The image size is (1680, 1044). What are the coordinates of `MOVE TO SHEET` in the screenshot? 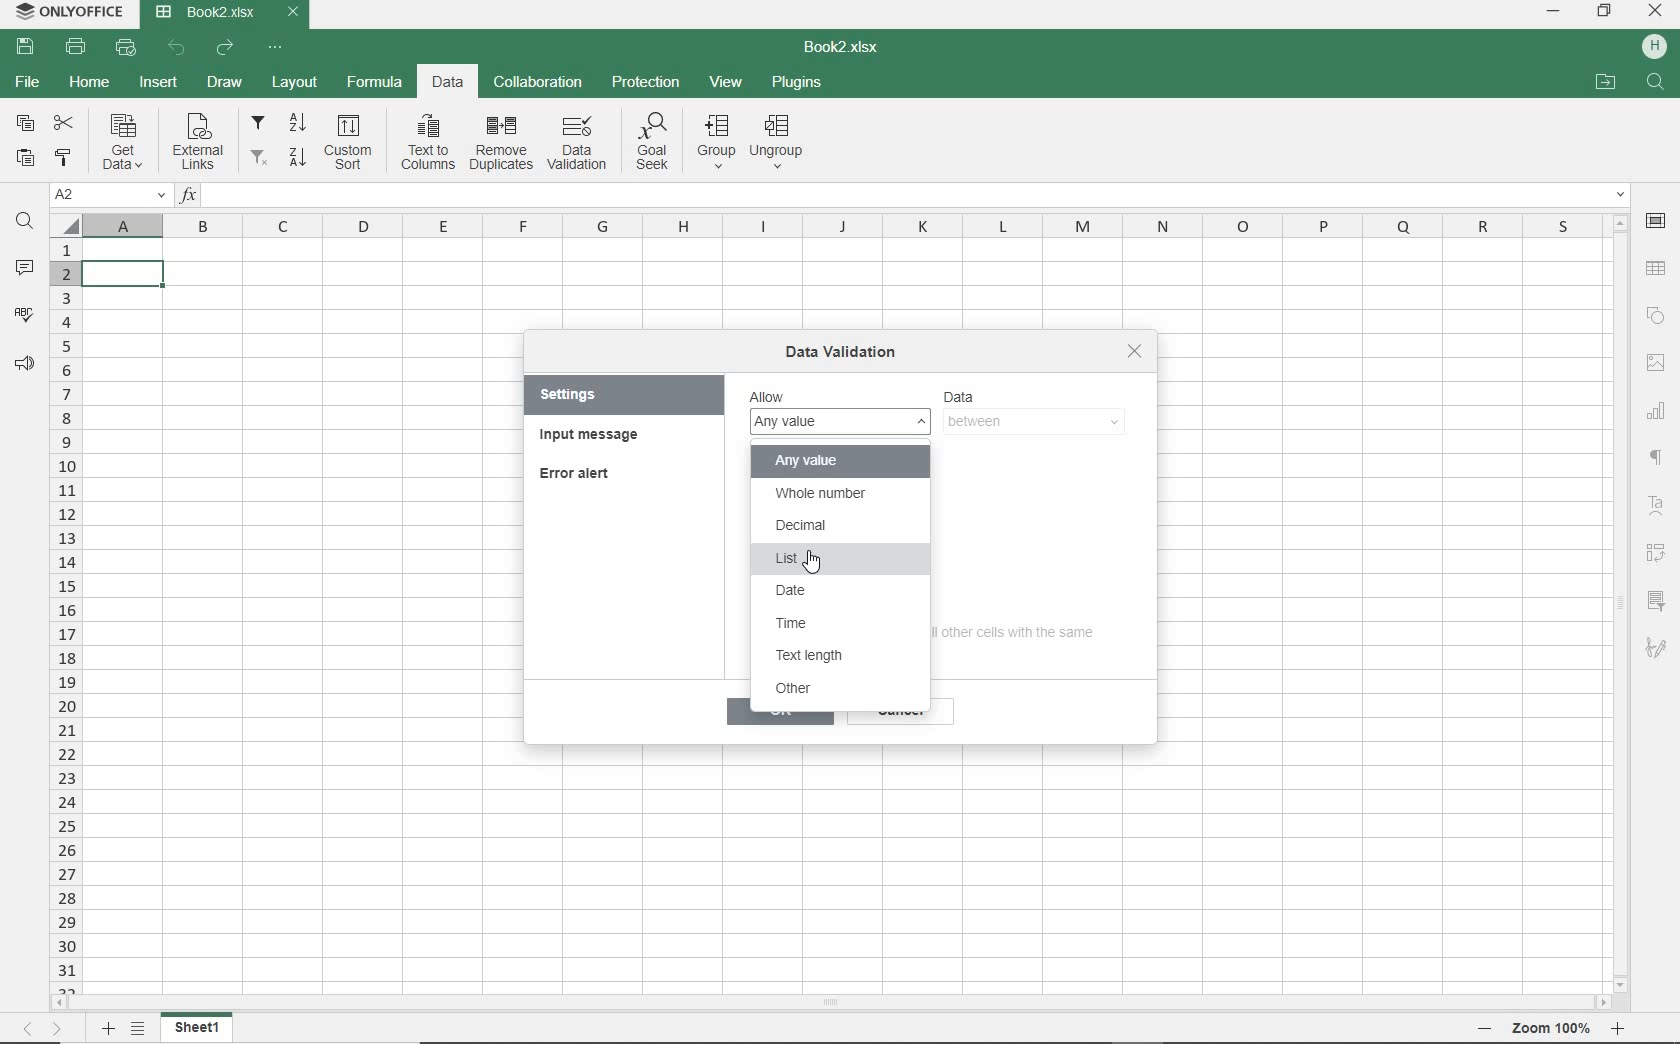 It's located at (39, 1031).